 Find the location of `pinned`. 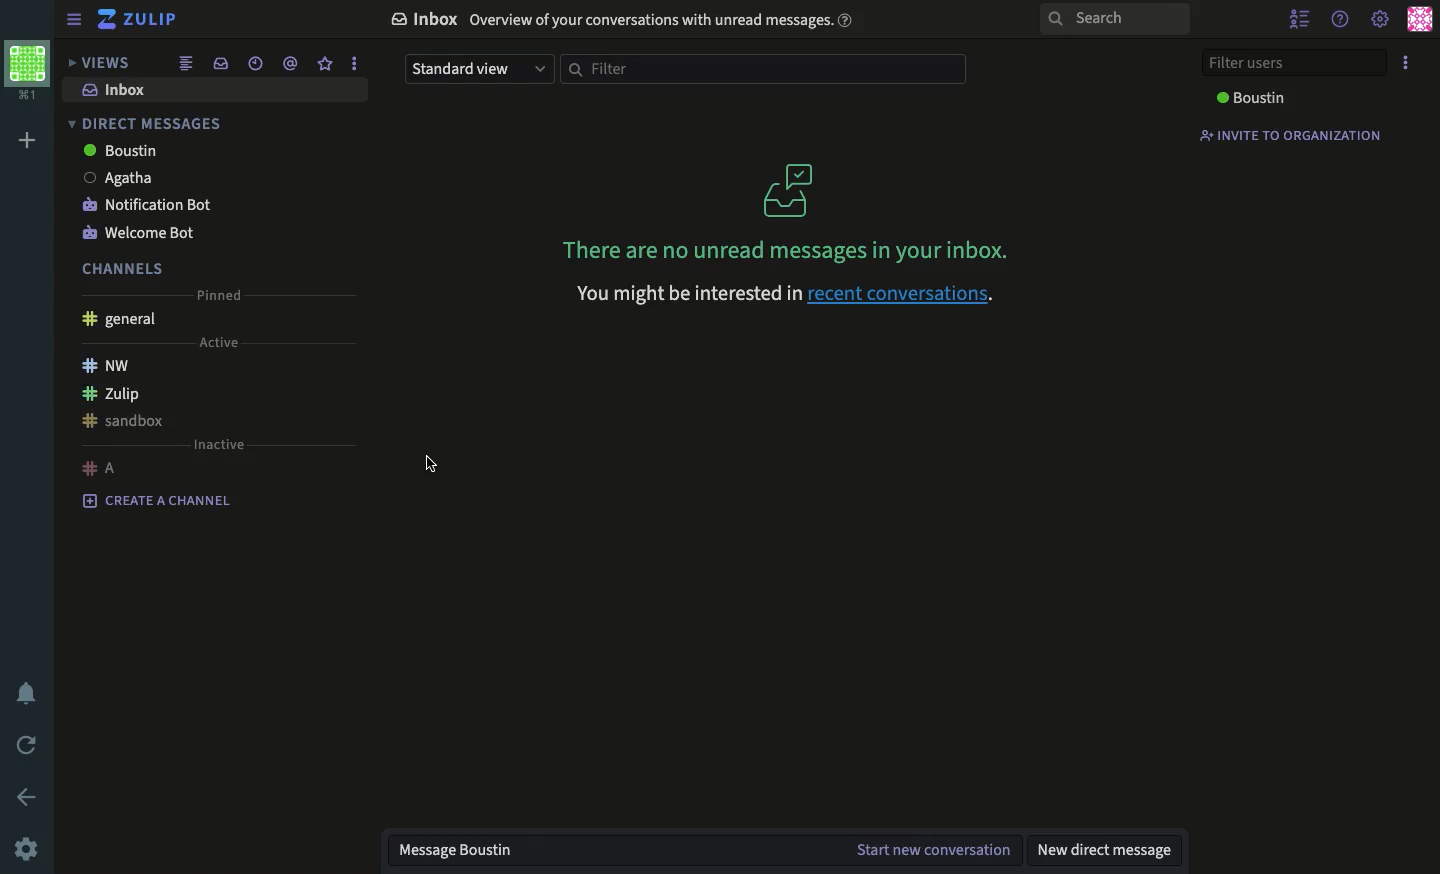

pinned is located at coordinates (221, 295).